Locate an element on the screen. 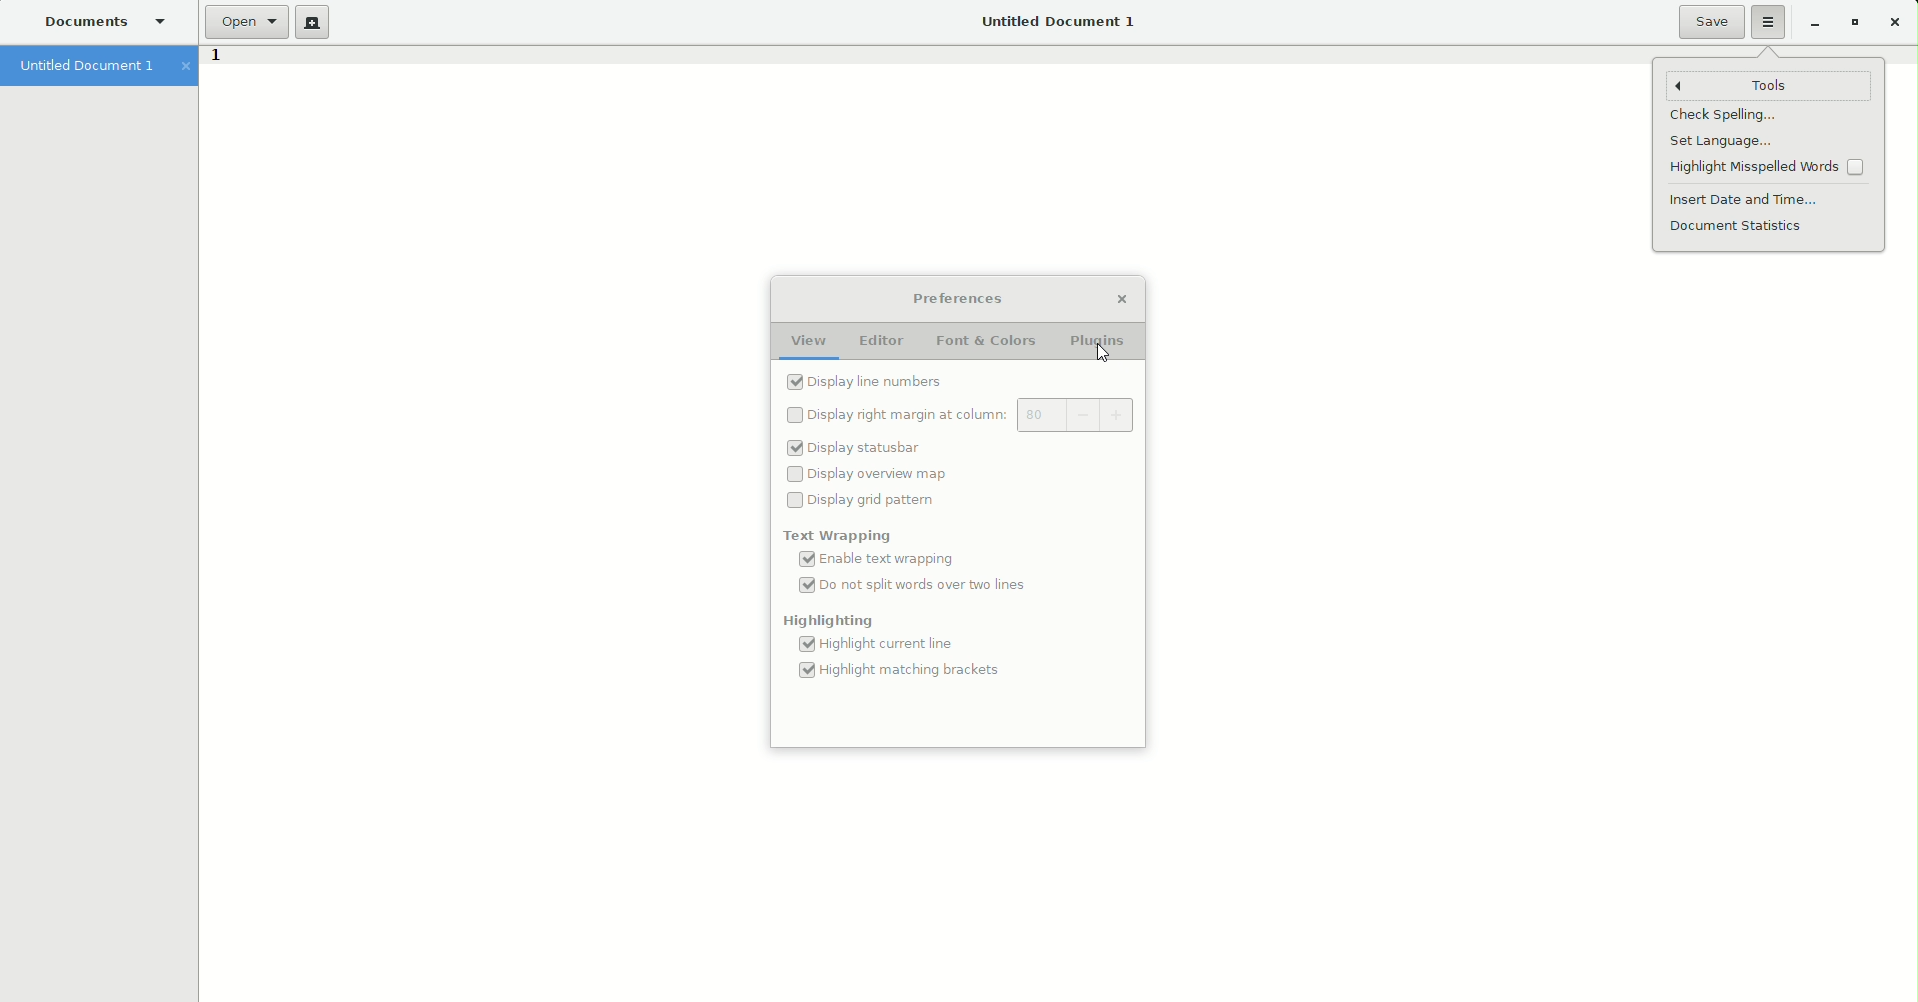 This screenshot has height=1002, width=1918. Open is located at coordinates (245, 22).